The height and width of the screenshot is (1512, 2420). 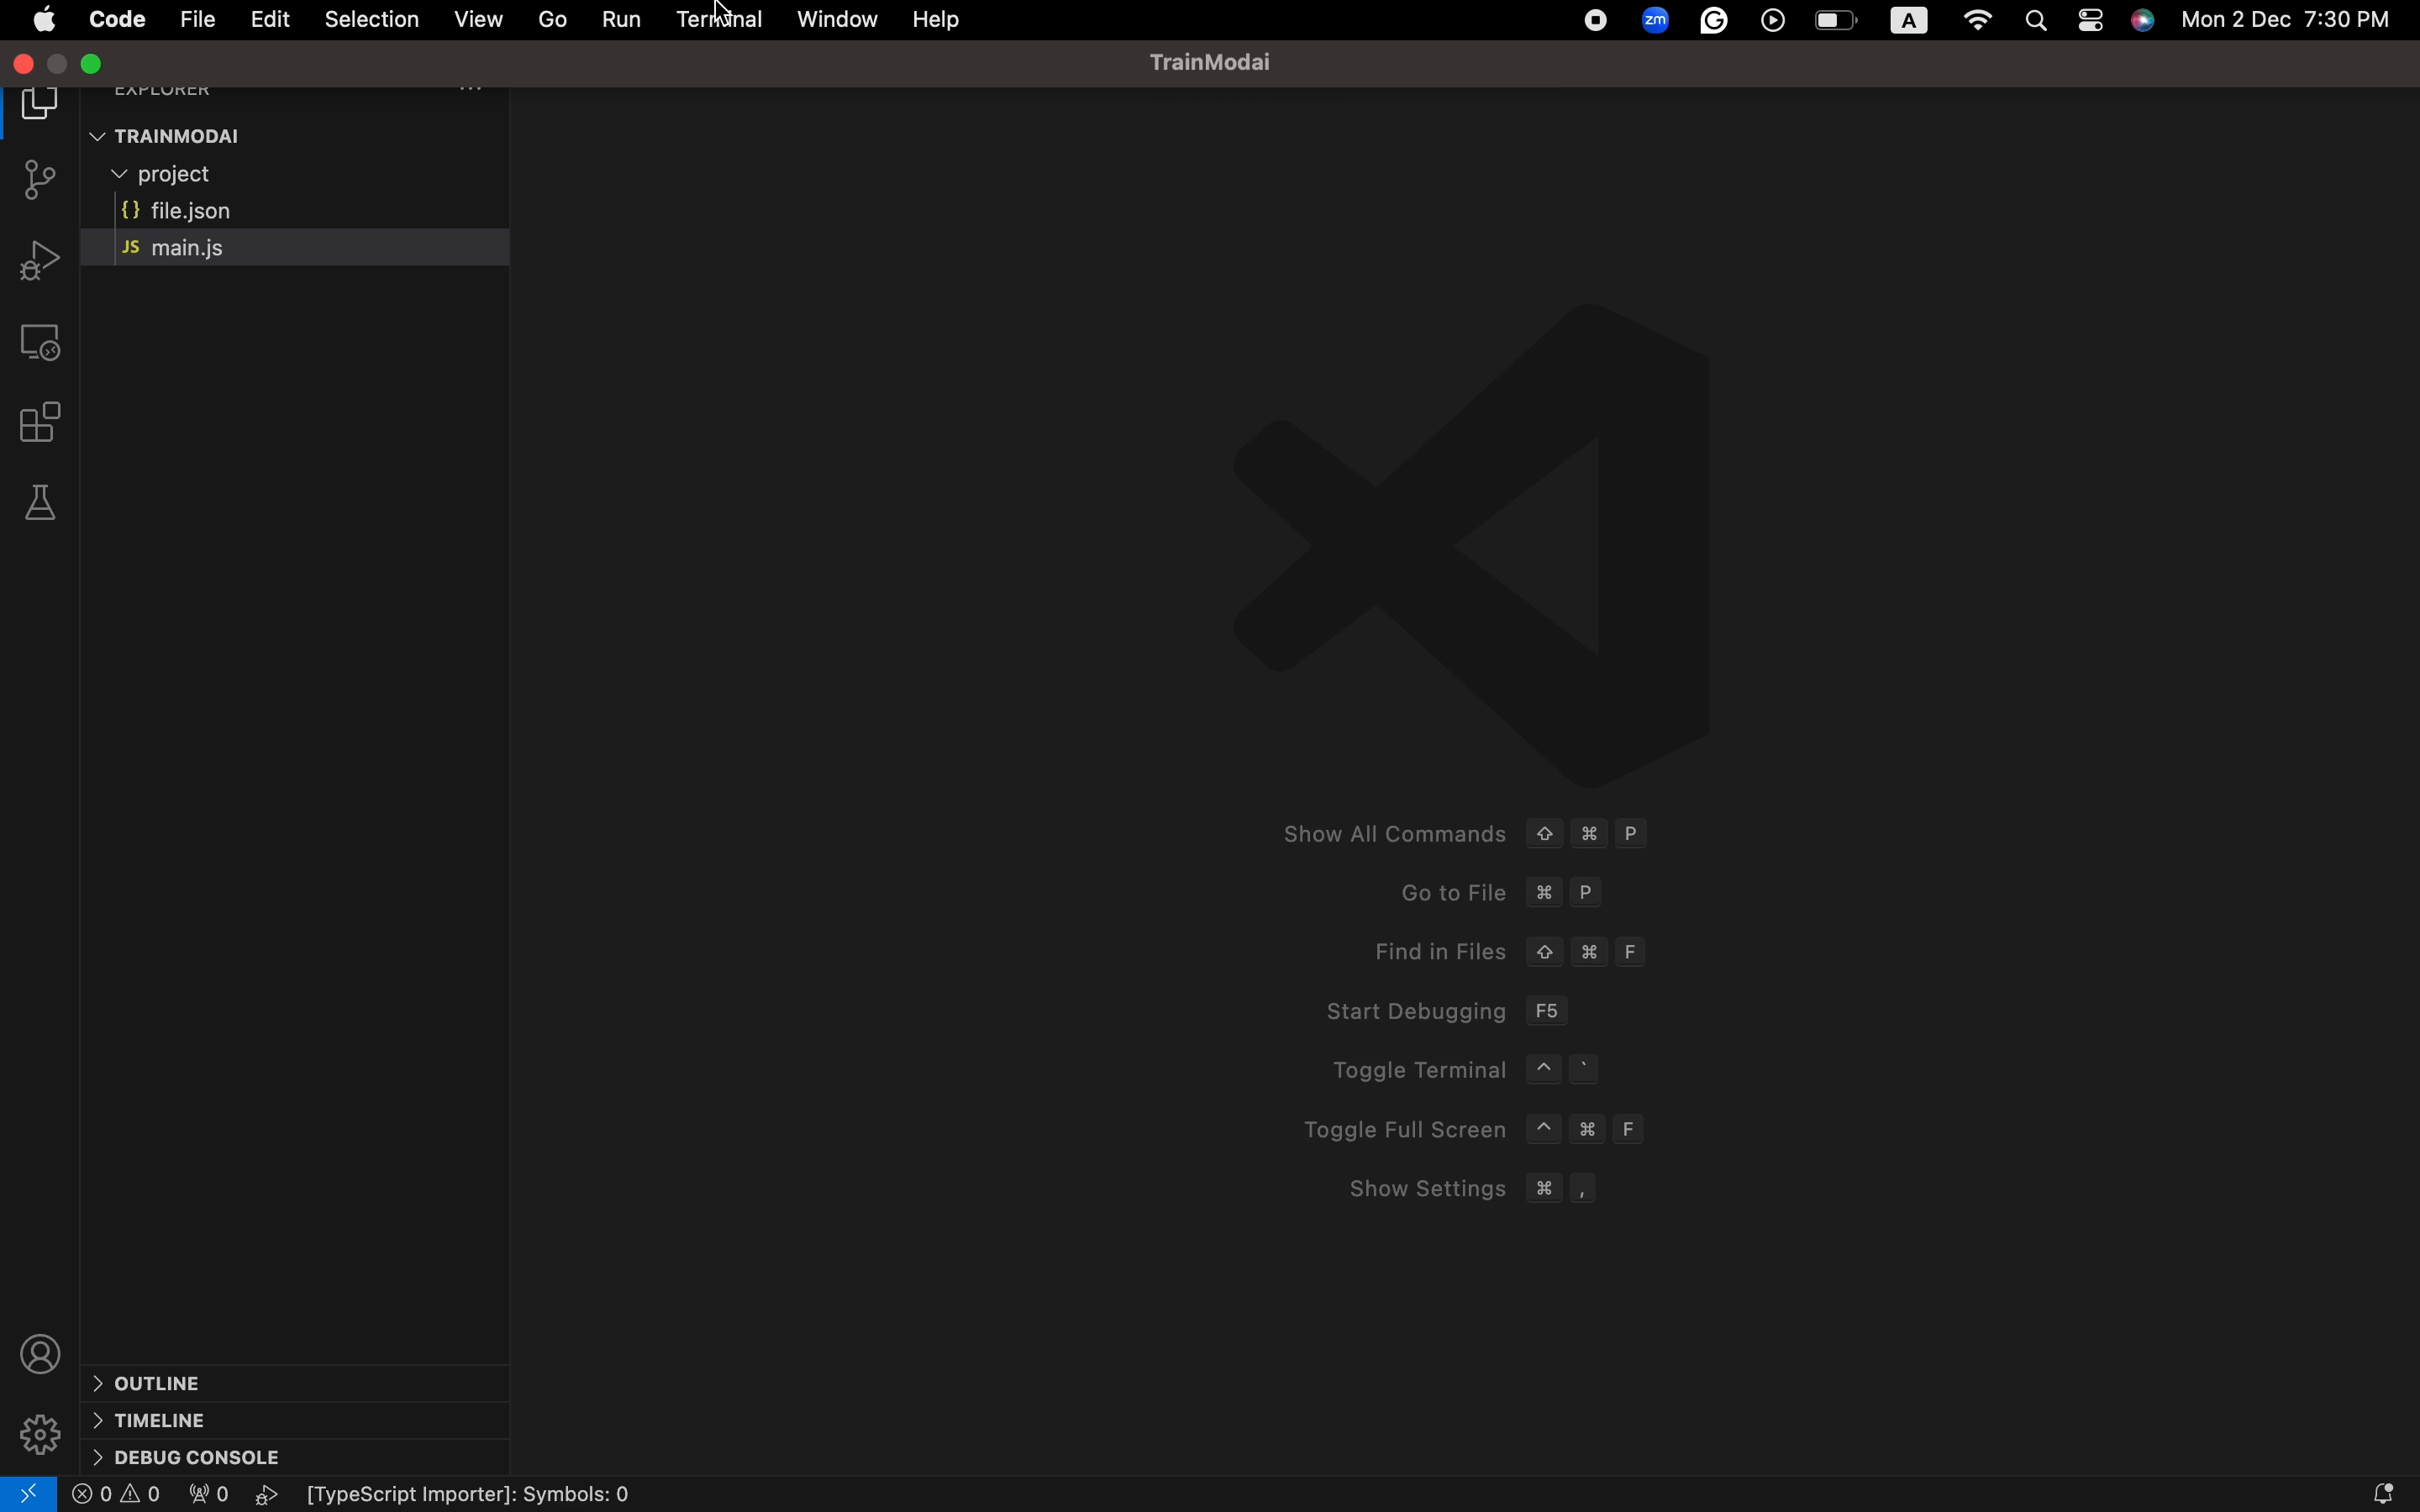 I want to click on zoom, so click(x=1653, y=19).